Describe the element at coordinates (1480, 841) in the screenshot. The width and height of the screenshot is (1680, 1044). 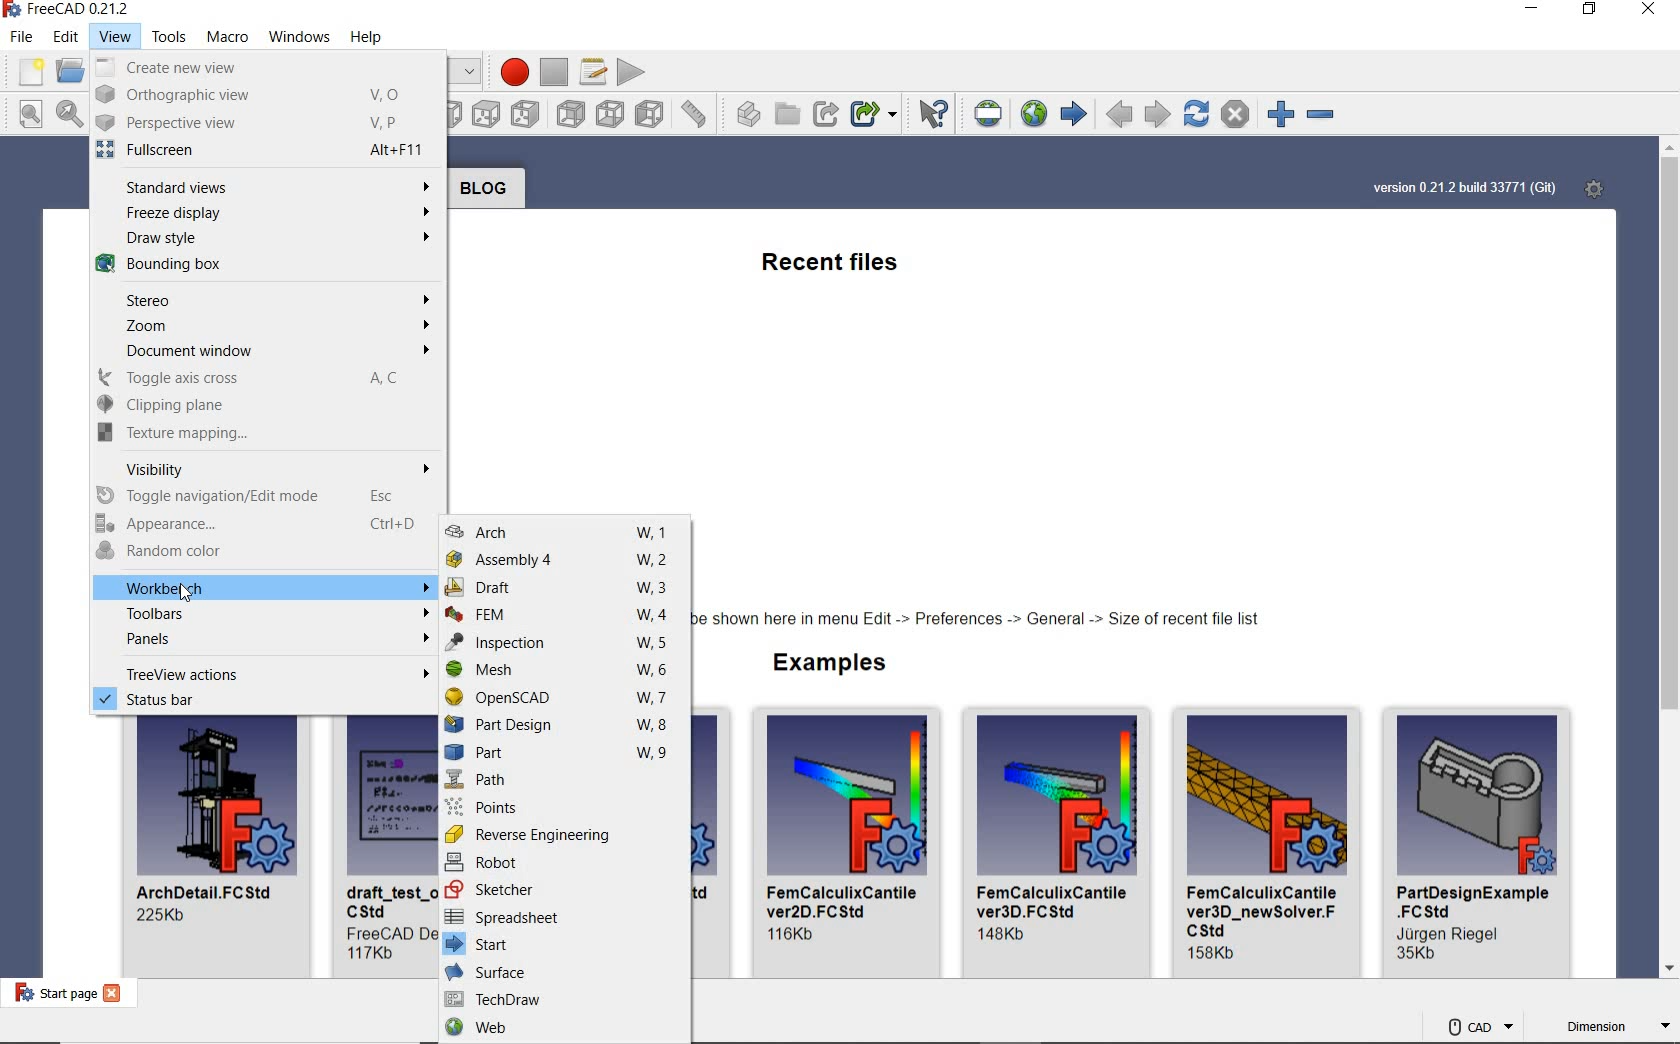
I see `PartDesingExample` at that location.